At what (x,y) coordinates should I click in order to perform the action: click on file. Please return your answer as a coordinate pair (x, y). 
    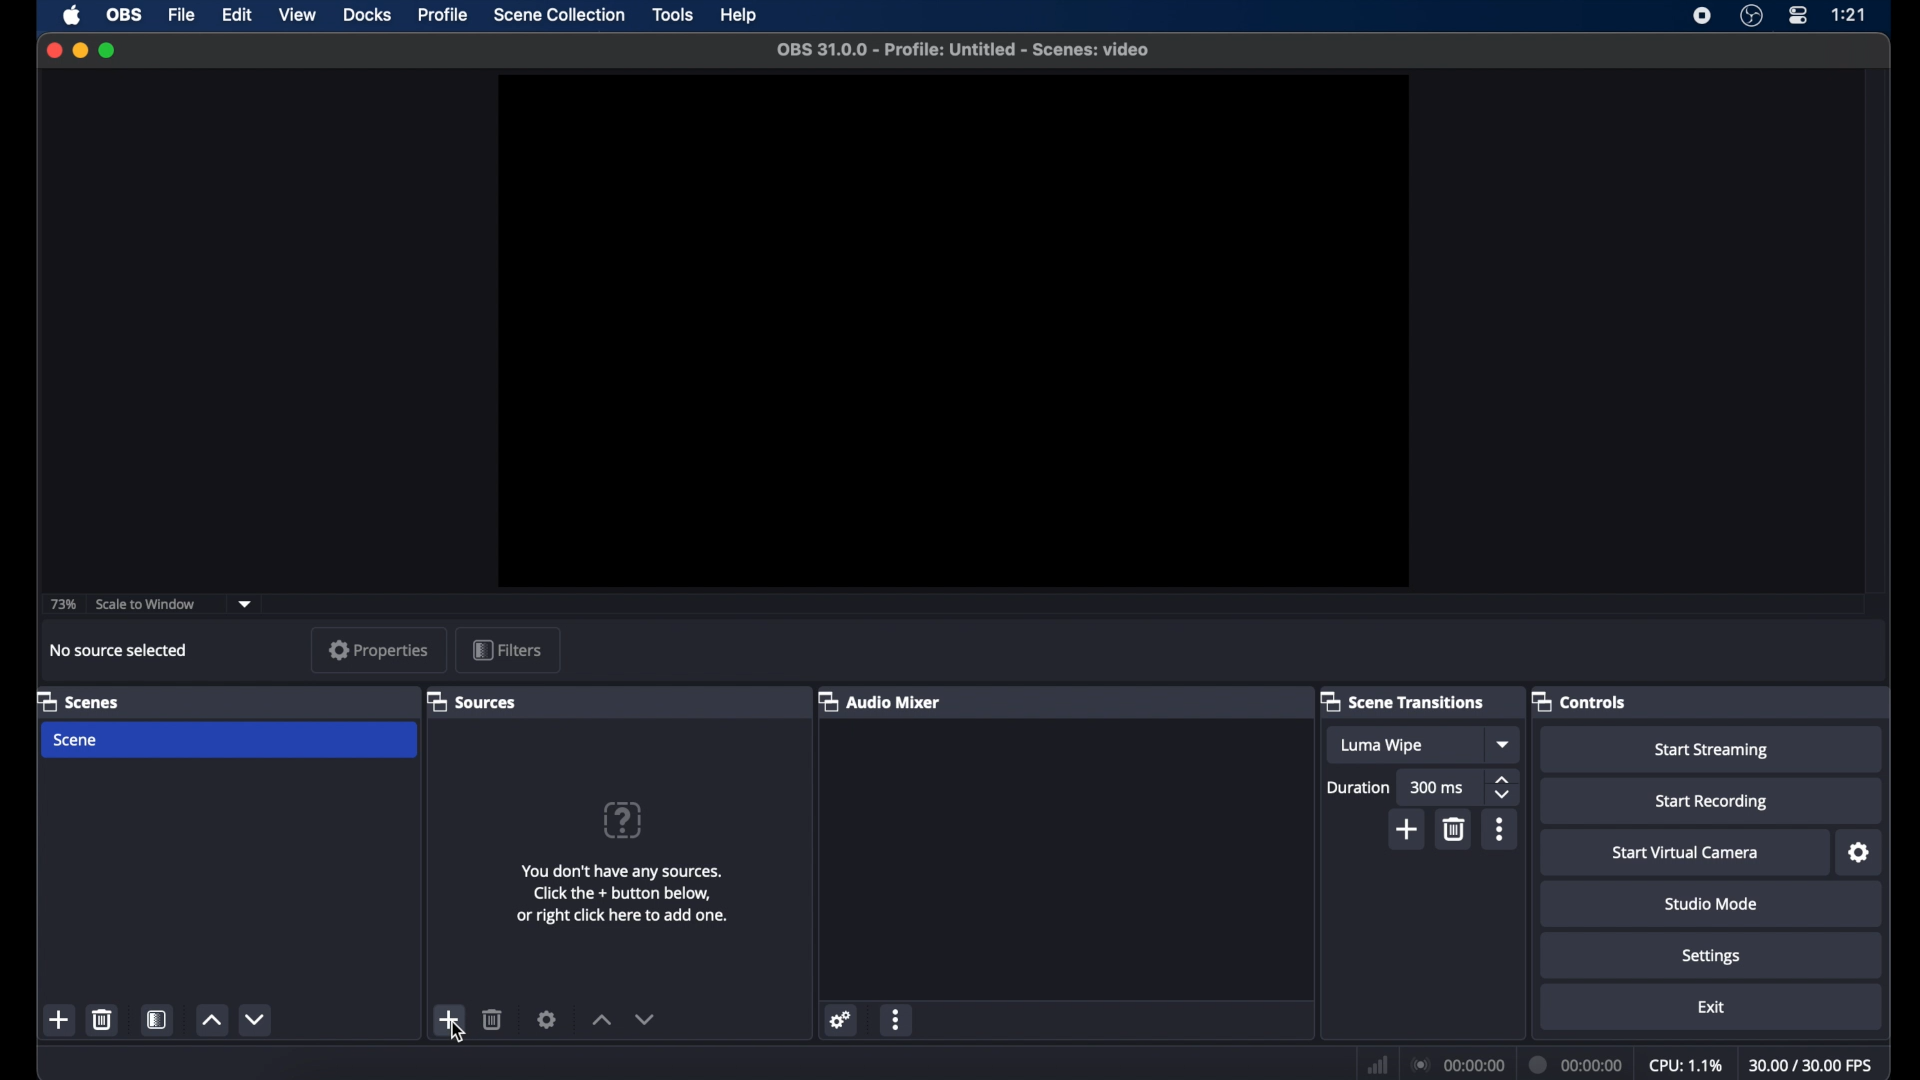
    Looking at the image, I should click on (184, 15).